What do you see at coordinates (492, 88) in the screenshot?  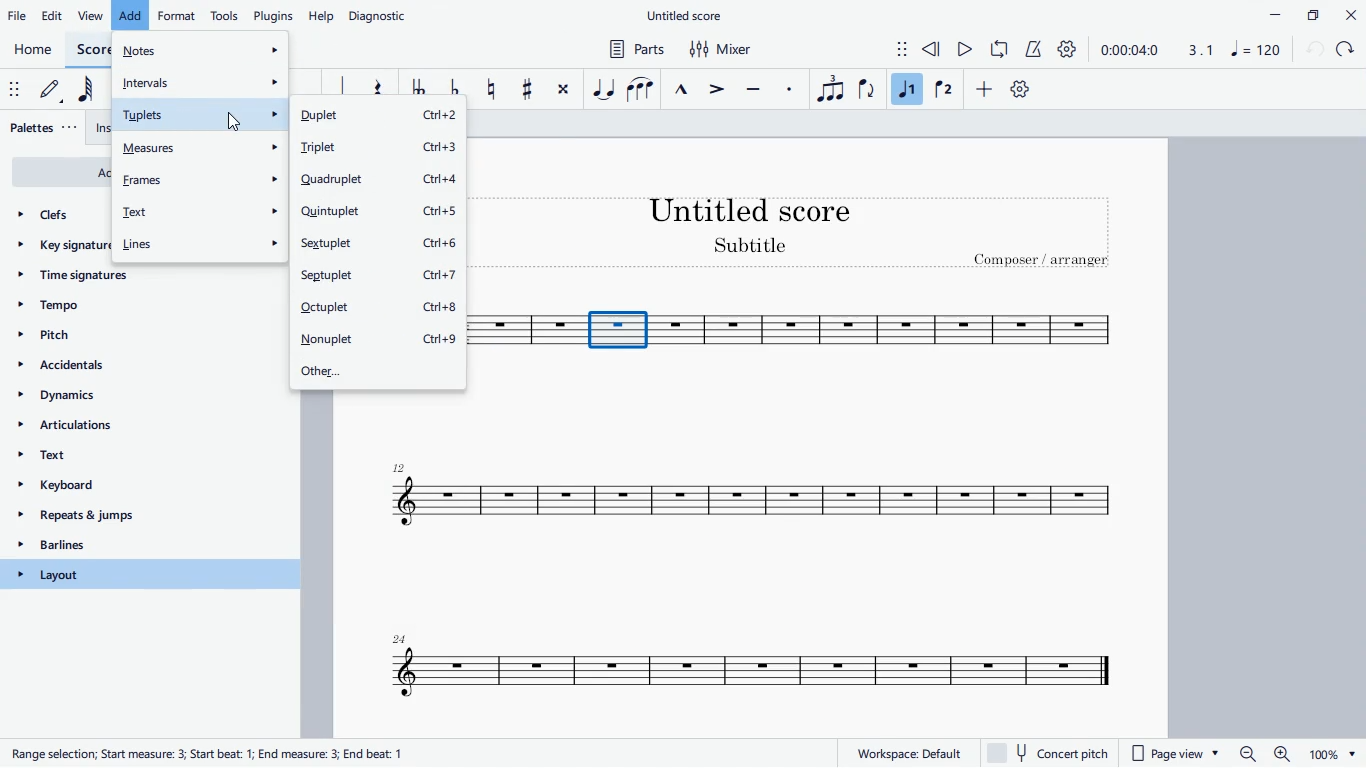 I see `toggle natural` at bounding box center [492, 88].